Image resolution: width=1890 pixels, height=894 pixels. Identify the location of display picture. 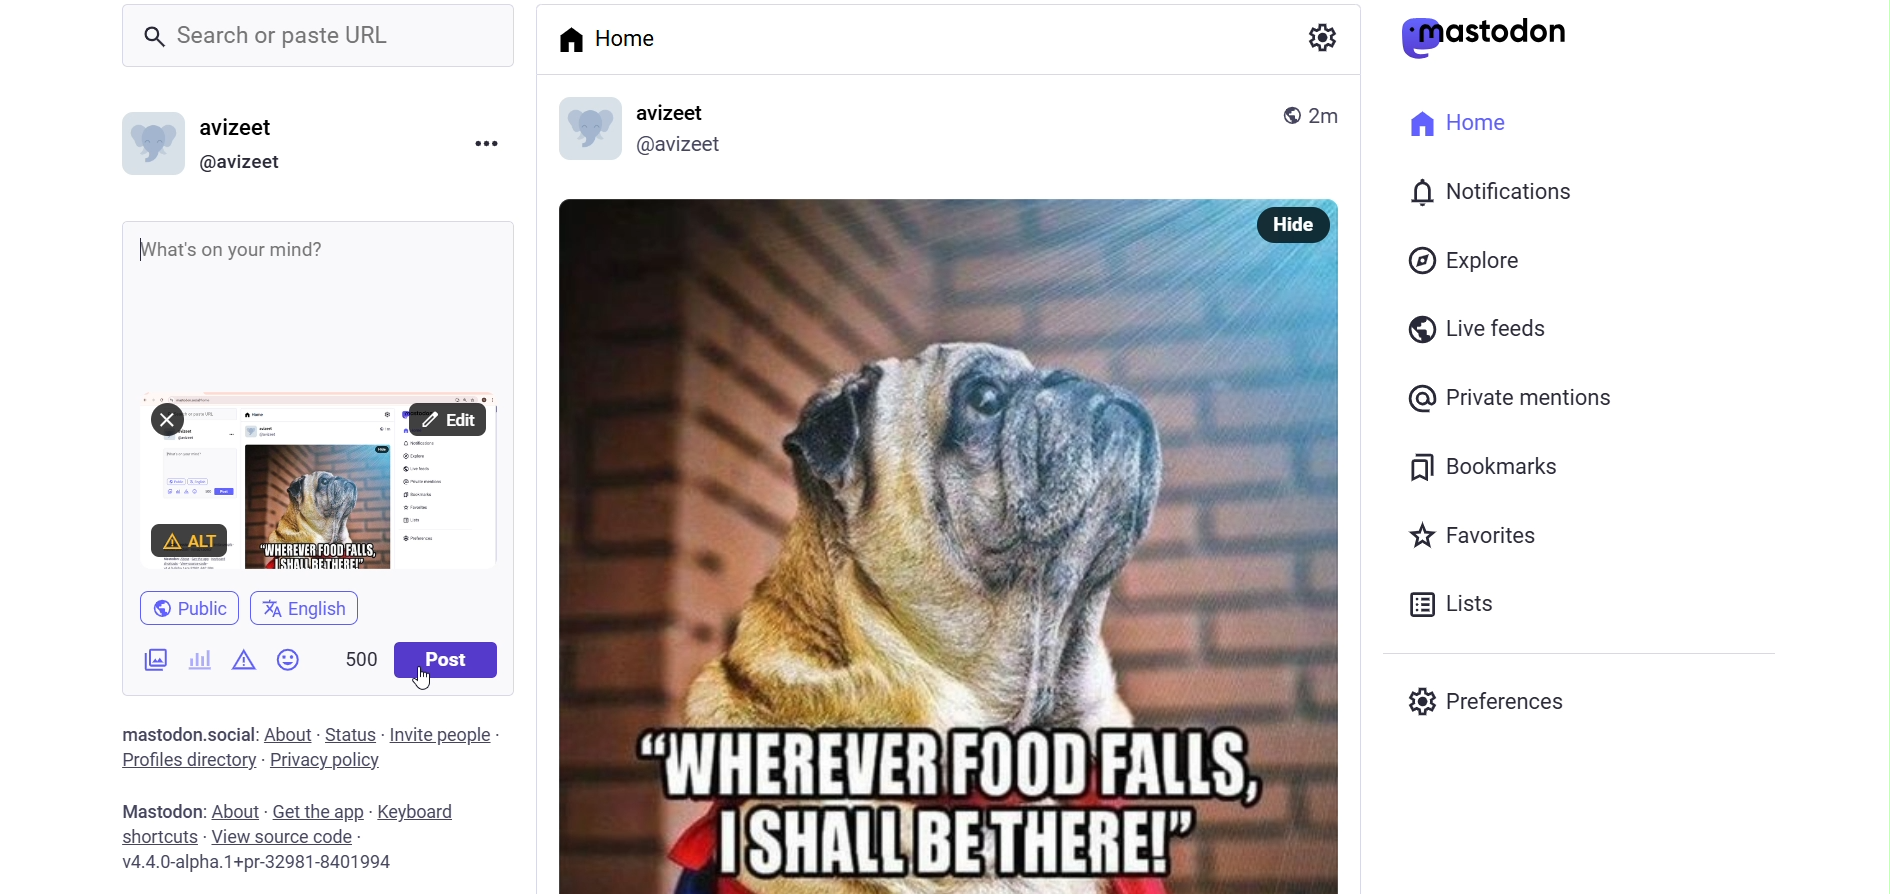
(595, 125).